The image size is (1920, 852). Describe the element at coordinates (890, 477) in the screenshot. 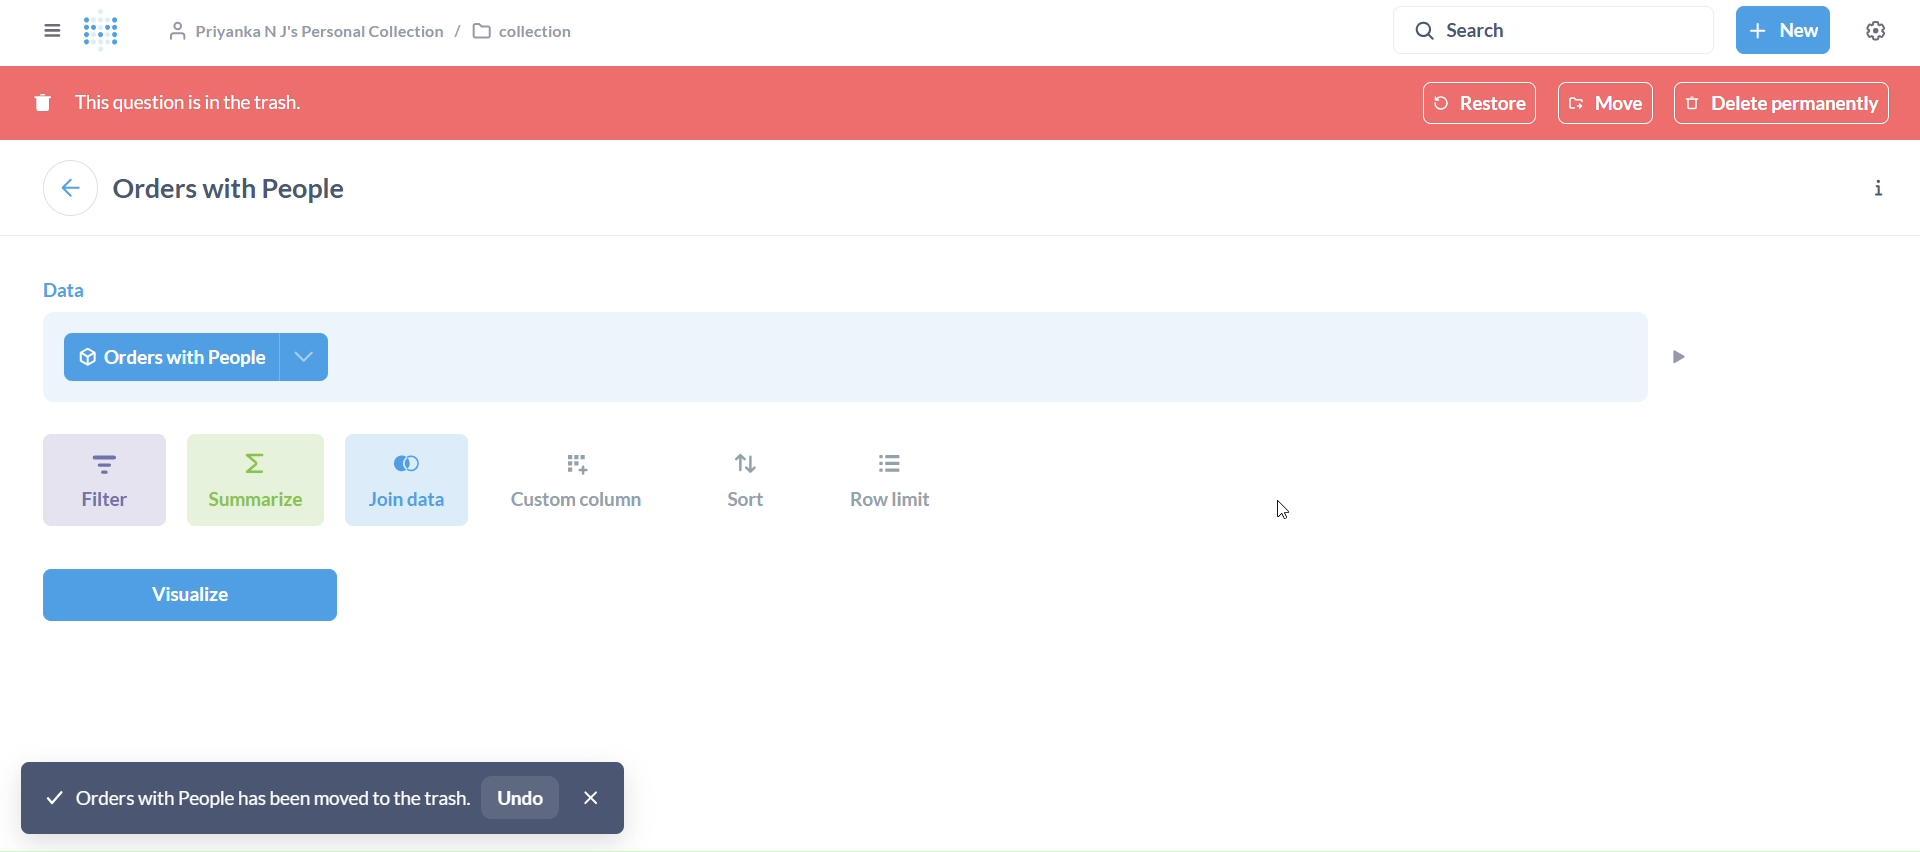

I see `row limit` at that location.